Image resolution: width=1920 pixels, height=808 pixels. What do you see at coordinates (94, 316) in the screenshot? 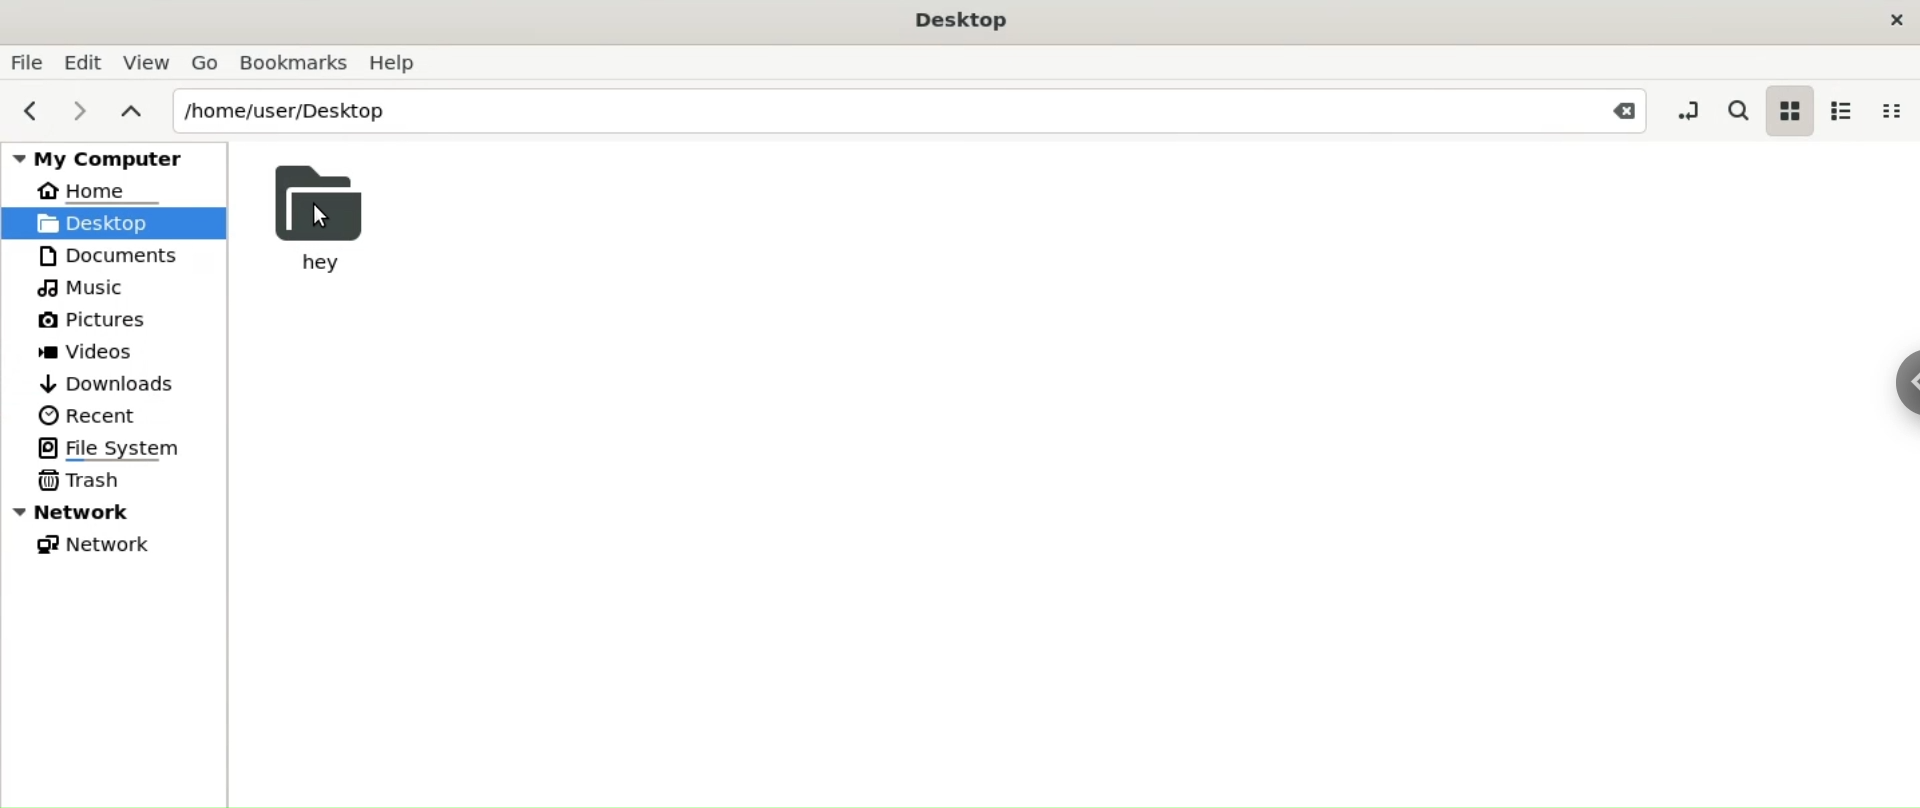
I see `Pictures` at bounding box center [94, 316].